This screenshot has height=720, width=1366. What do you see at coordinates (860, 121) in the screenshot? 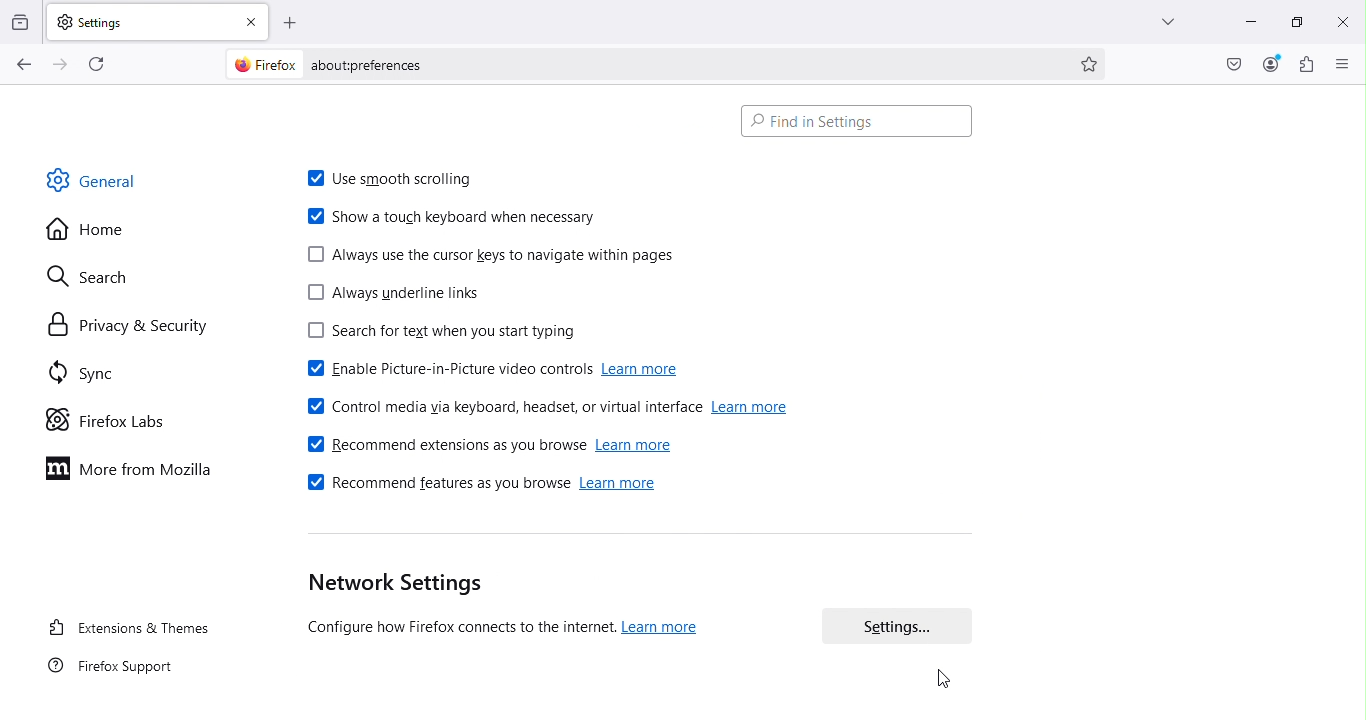
I see `Search bar` at bounding box center [860, 121].